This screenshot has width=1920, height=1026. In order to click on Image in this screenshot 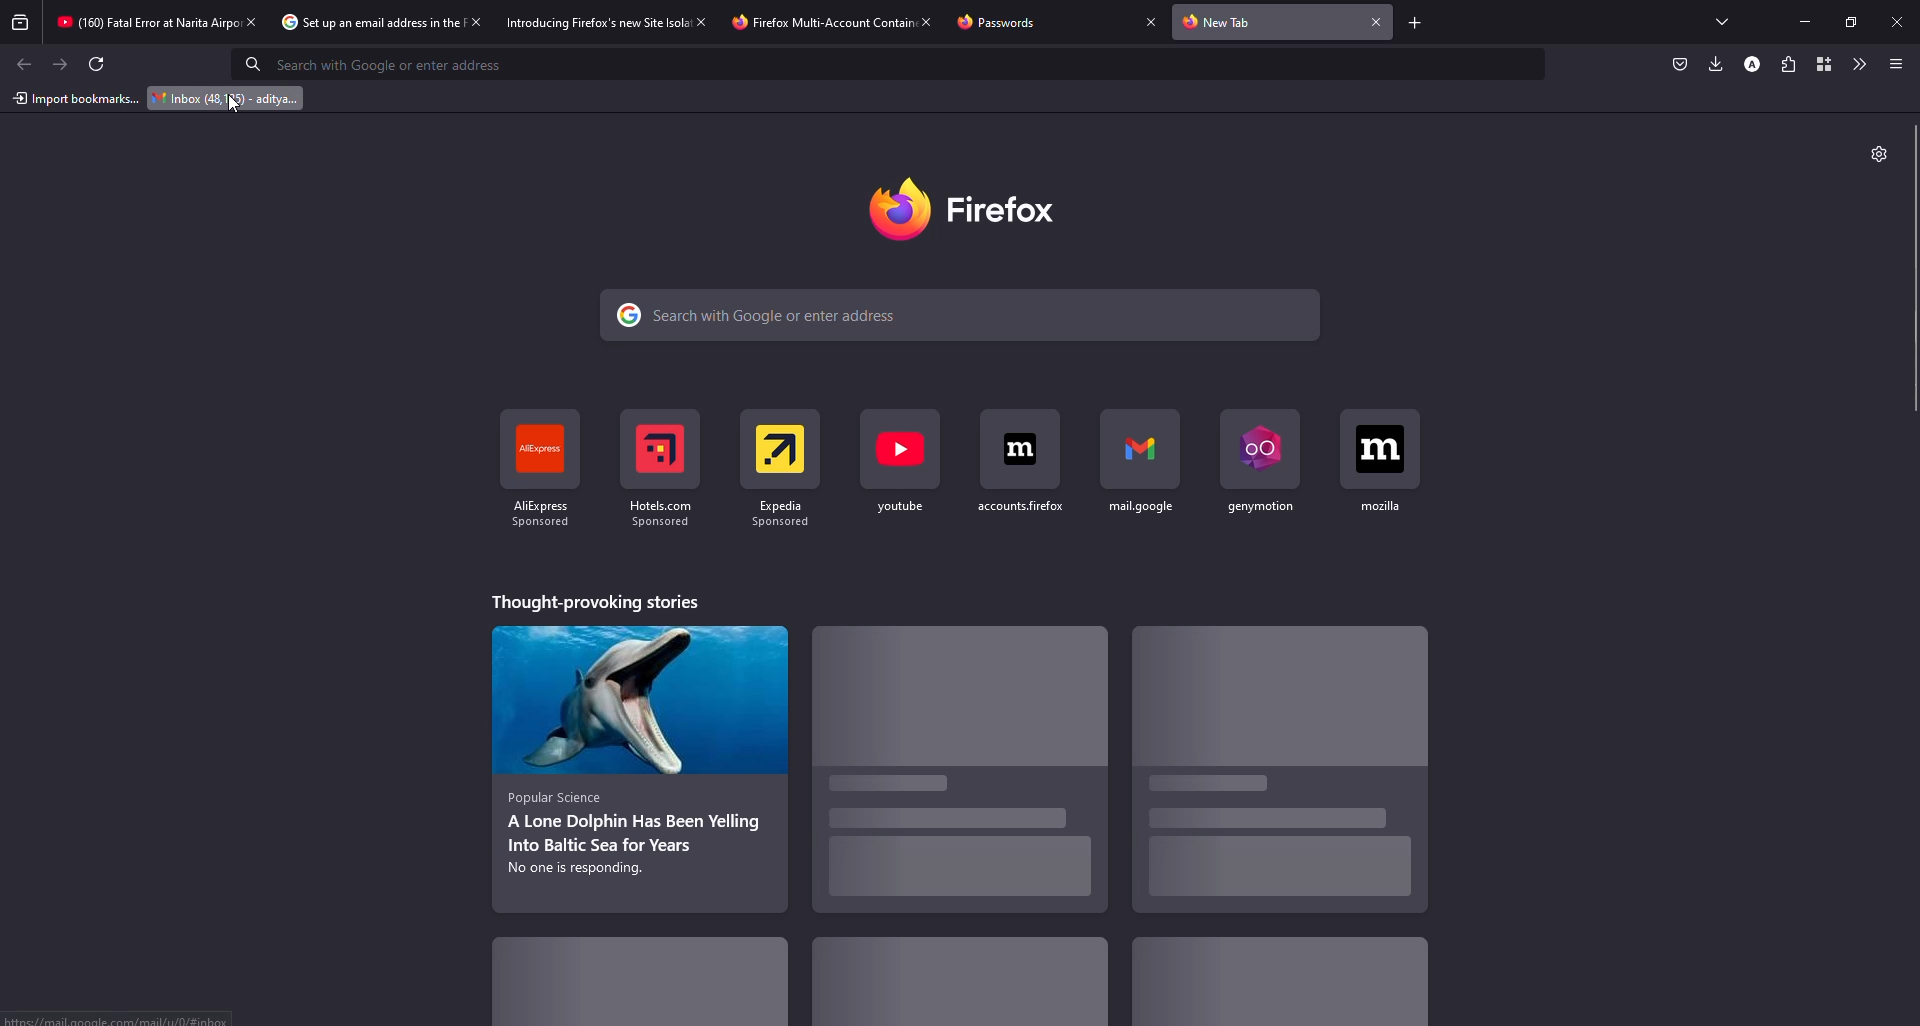, I will do `click(631, 703)`.